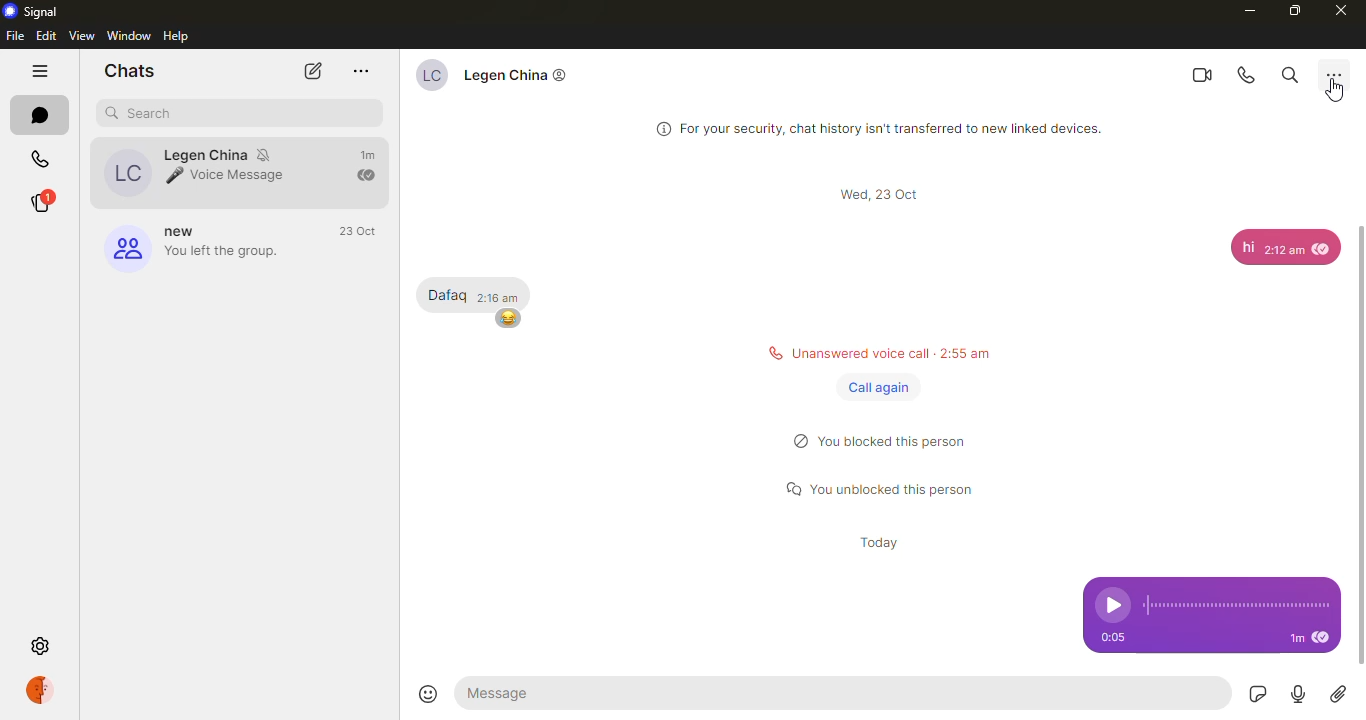 The width and height of the screenshot is (1366, 720). I want to click on close, so click(1342, 11).